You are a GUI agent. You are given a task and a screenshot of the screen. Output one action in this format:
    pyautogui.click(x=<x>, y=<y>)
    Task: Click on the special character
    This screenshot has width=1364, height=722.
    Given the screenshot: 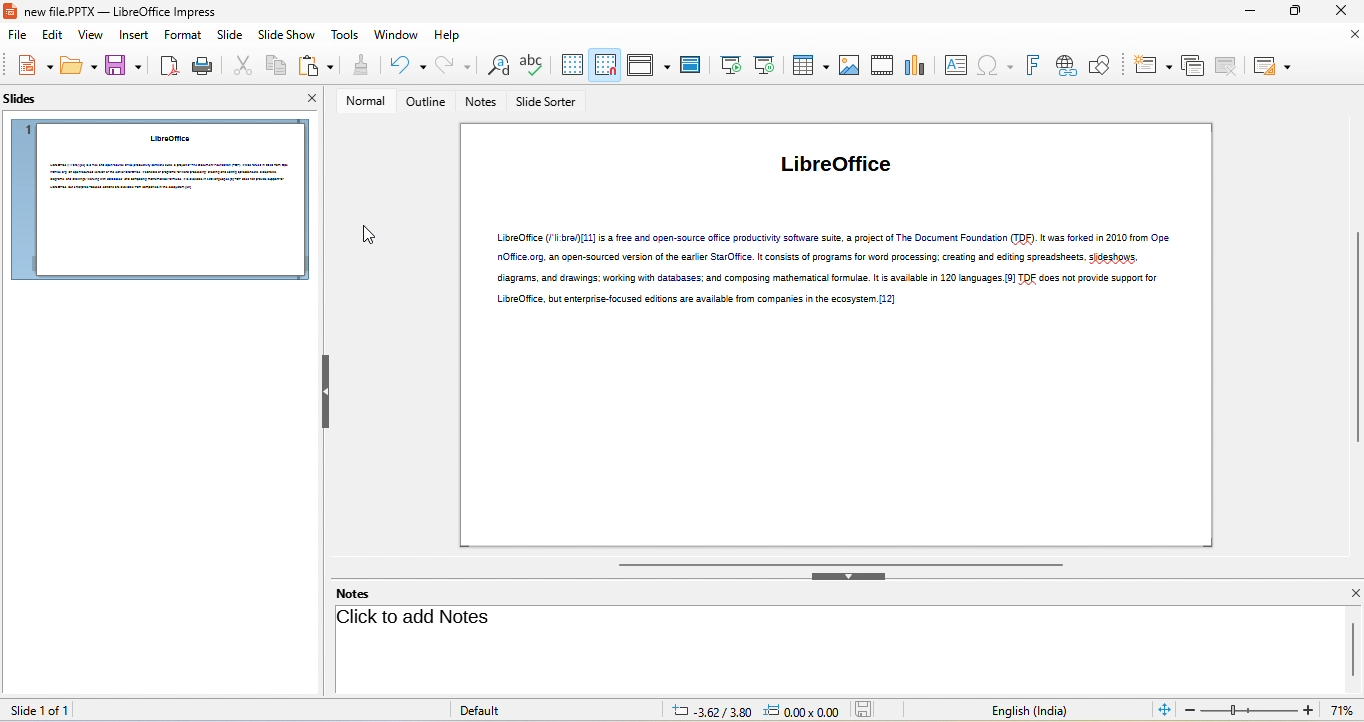 What is the action you would take?
    pyautogui.click(x=994, y=67)
    